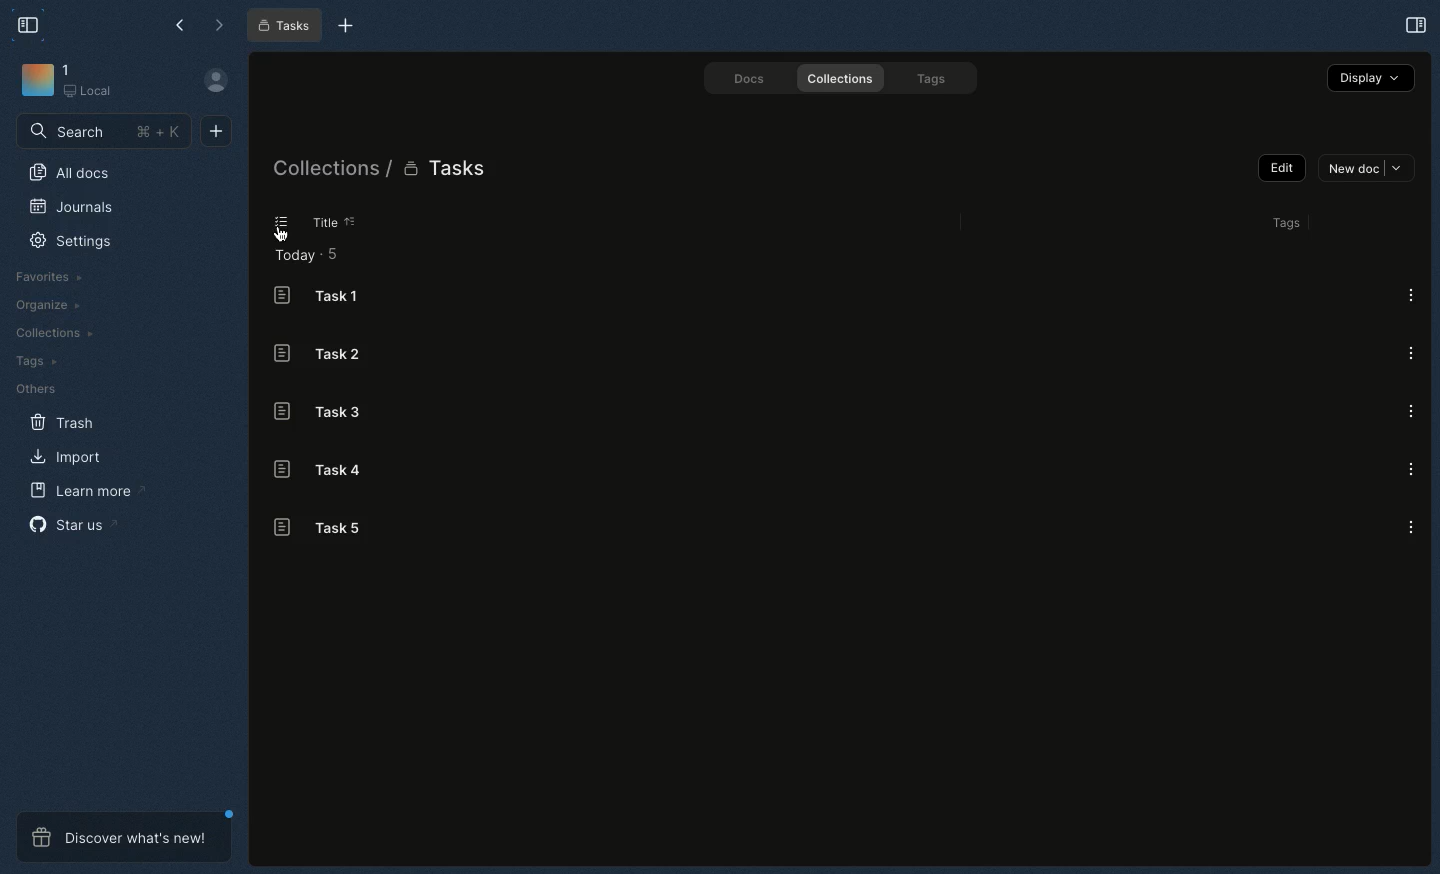 This screenshot has width=1440, height=874. I want to click on All docs, so click(73, 172).